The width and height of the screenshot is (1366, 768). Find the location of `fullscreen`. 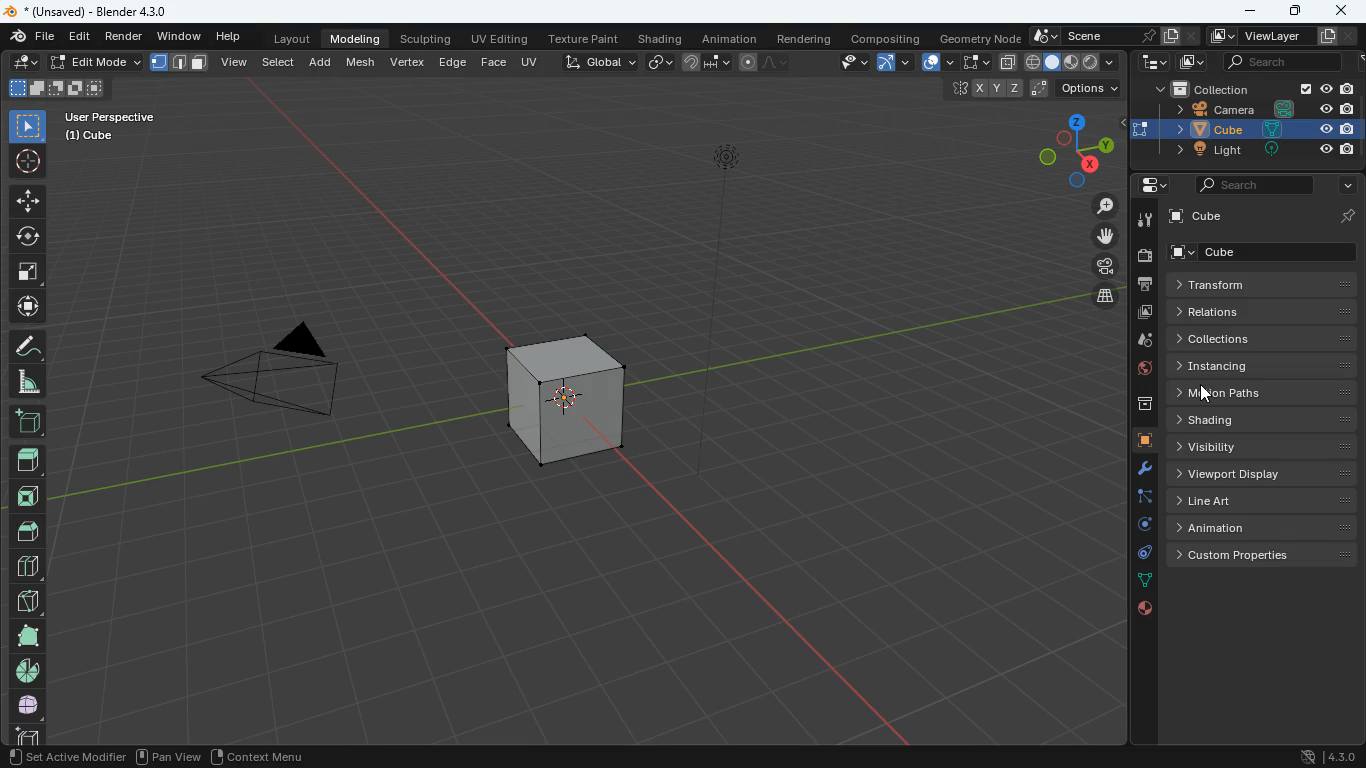

fullscreen is located at coordinates (28, 270).